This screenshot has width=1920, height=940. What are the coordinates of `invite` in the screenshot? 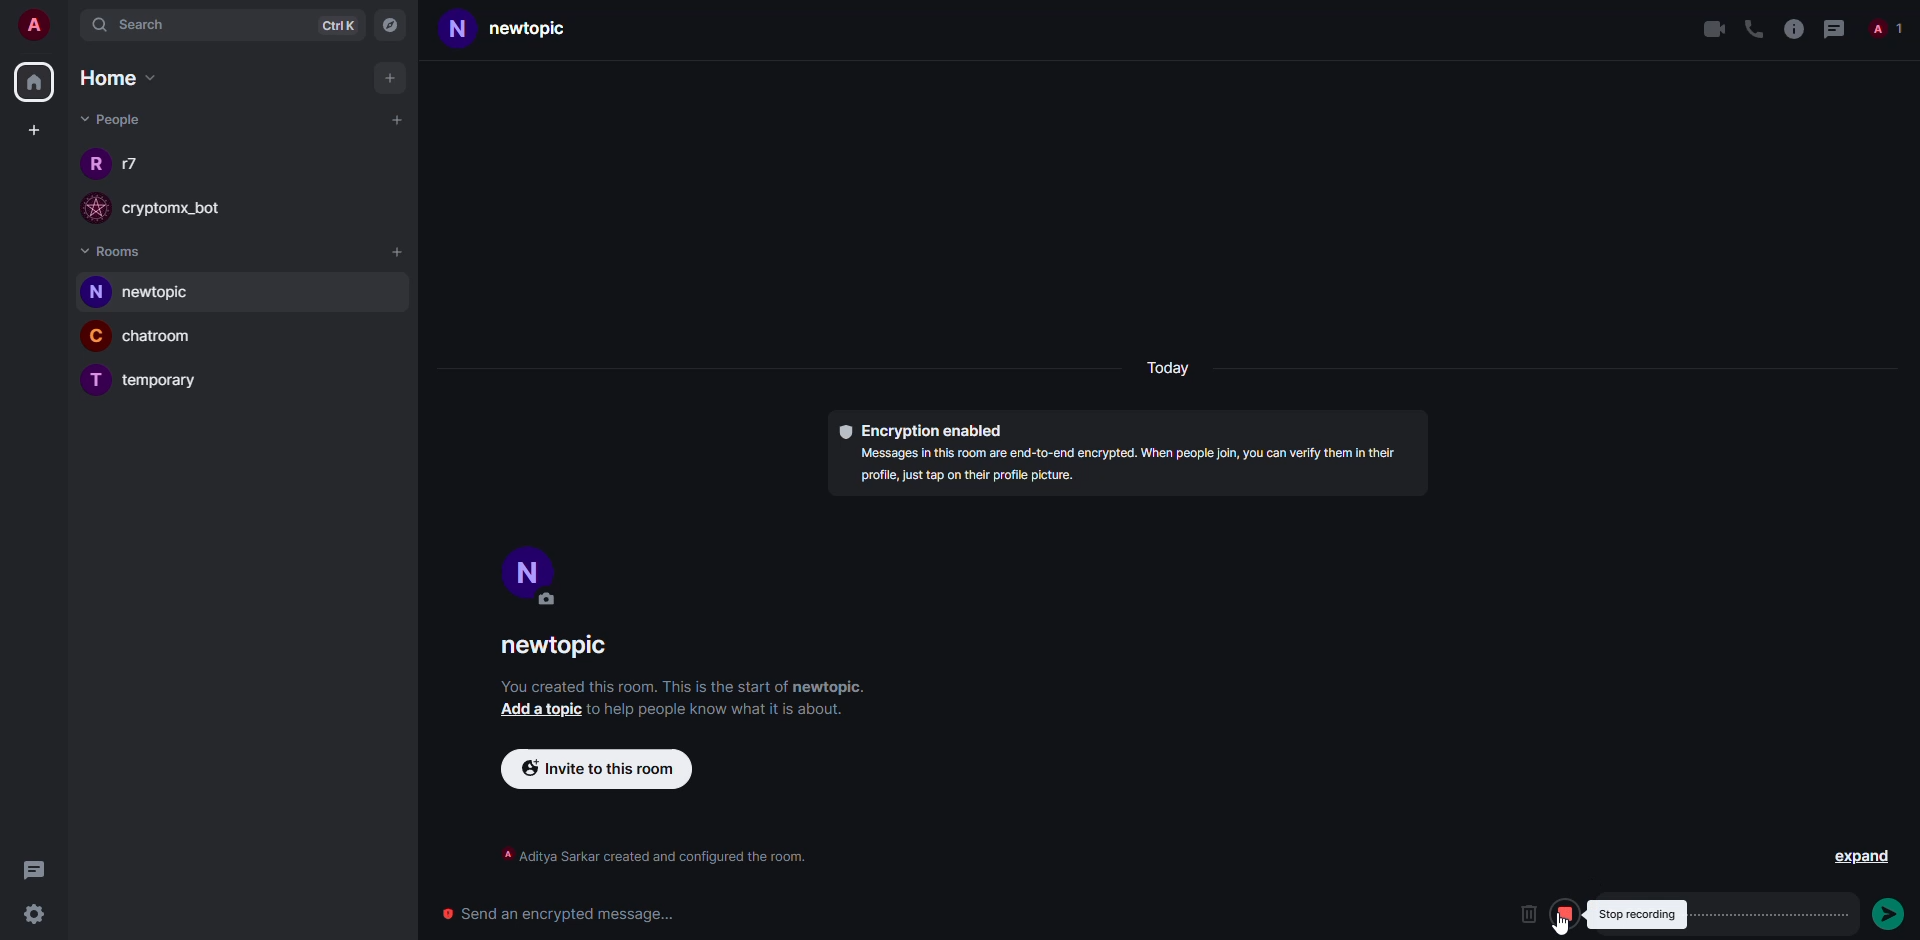 It's located at (601, 768).